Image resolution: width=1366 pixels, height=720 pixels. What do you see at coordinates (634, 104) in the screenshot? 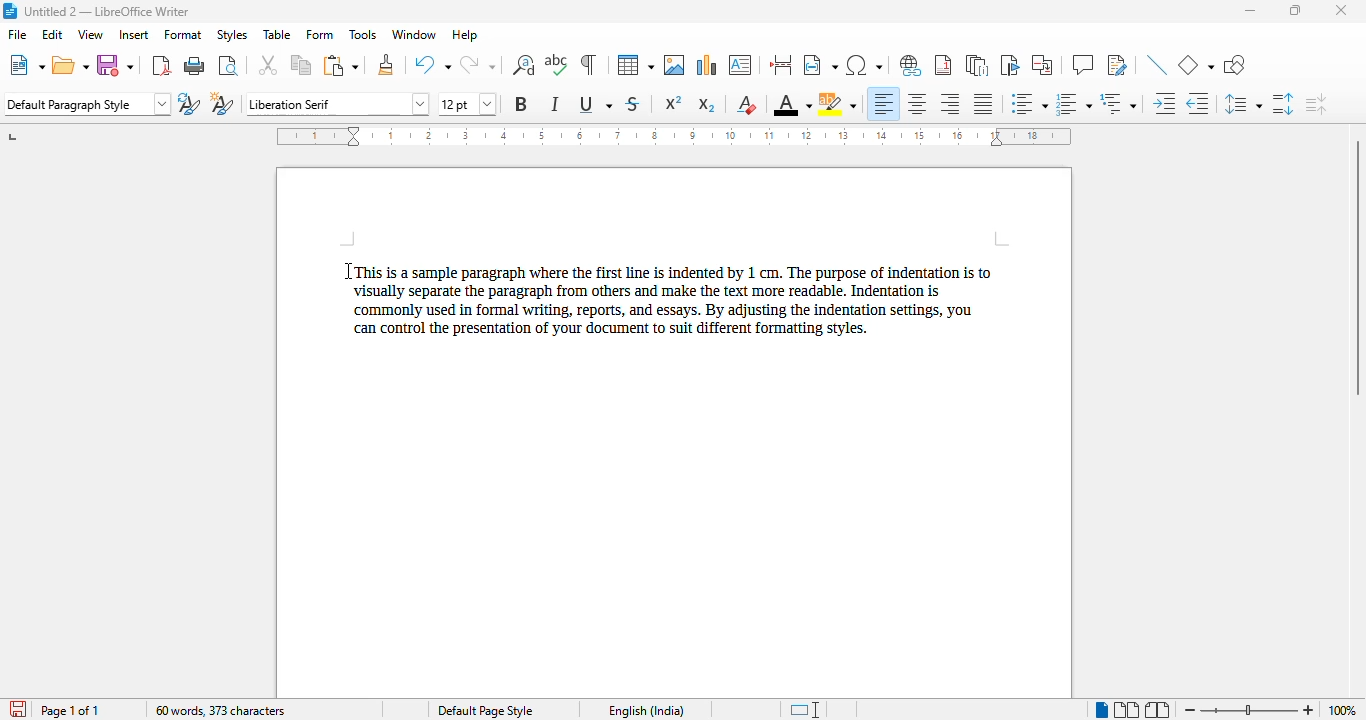
I see `strikethrough` at bounding box center [634, 104].